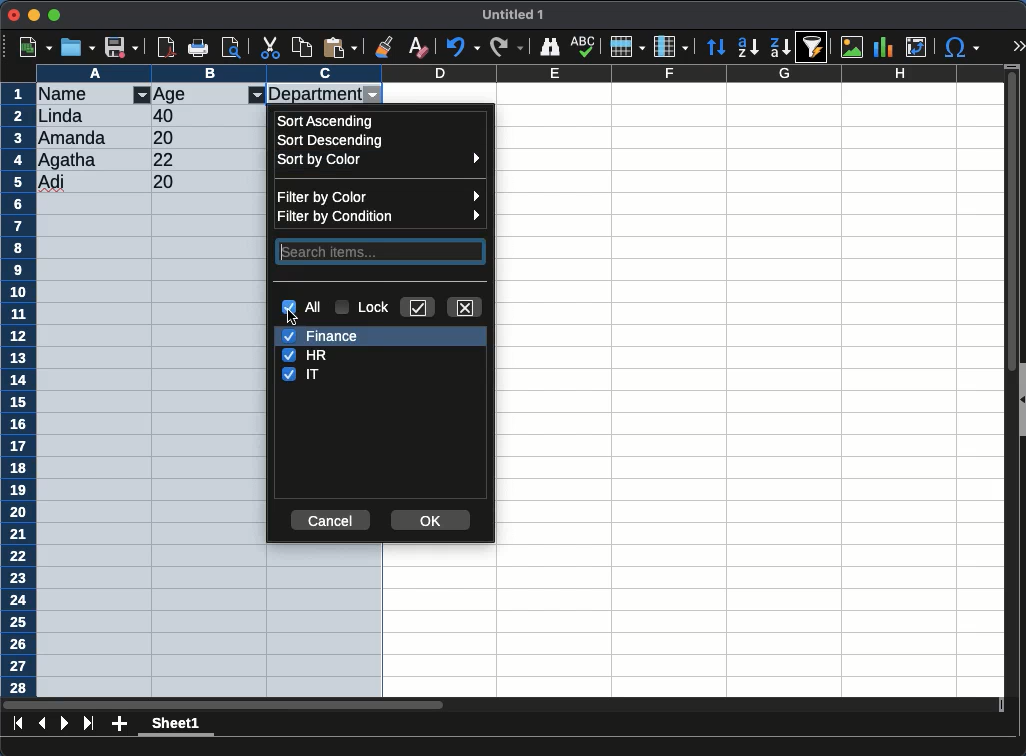 This screenshot has height=756, width=1026. What do you see at coordinates (34, 47) in the screenshot?
I see `new` at bounding box center [34, 47].